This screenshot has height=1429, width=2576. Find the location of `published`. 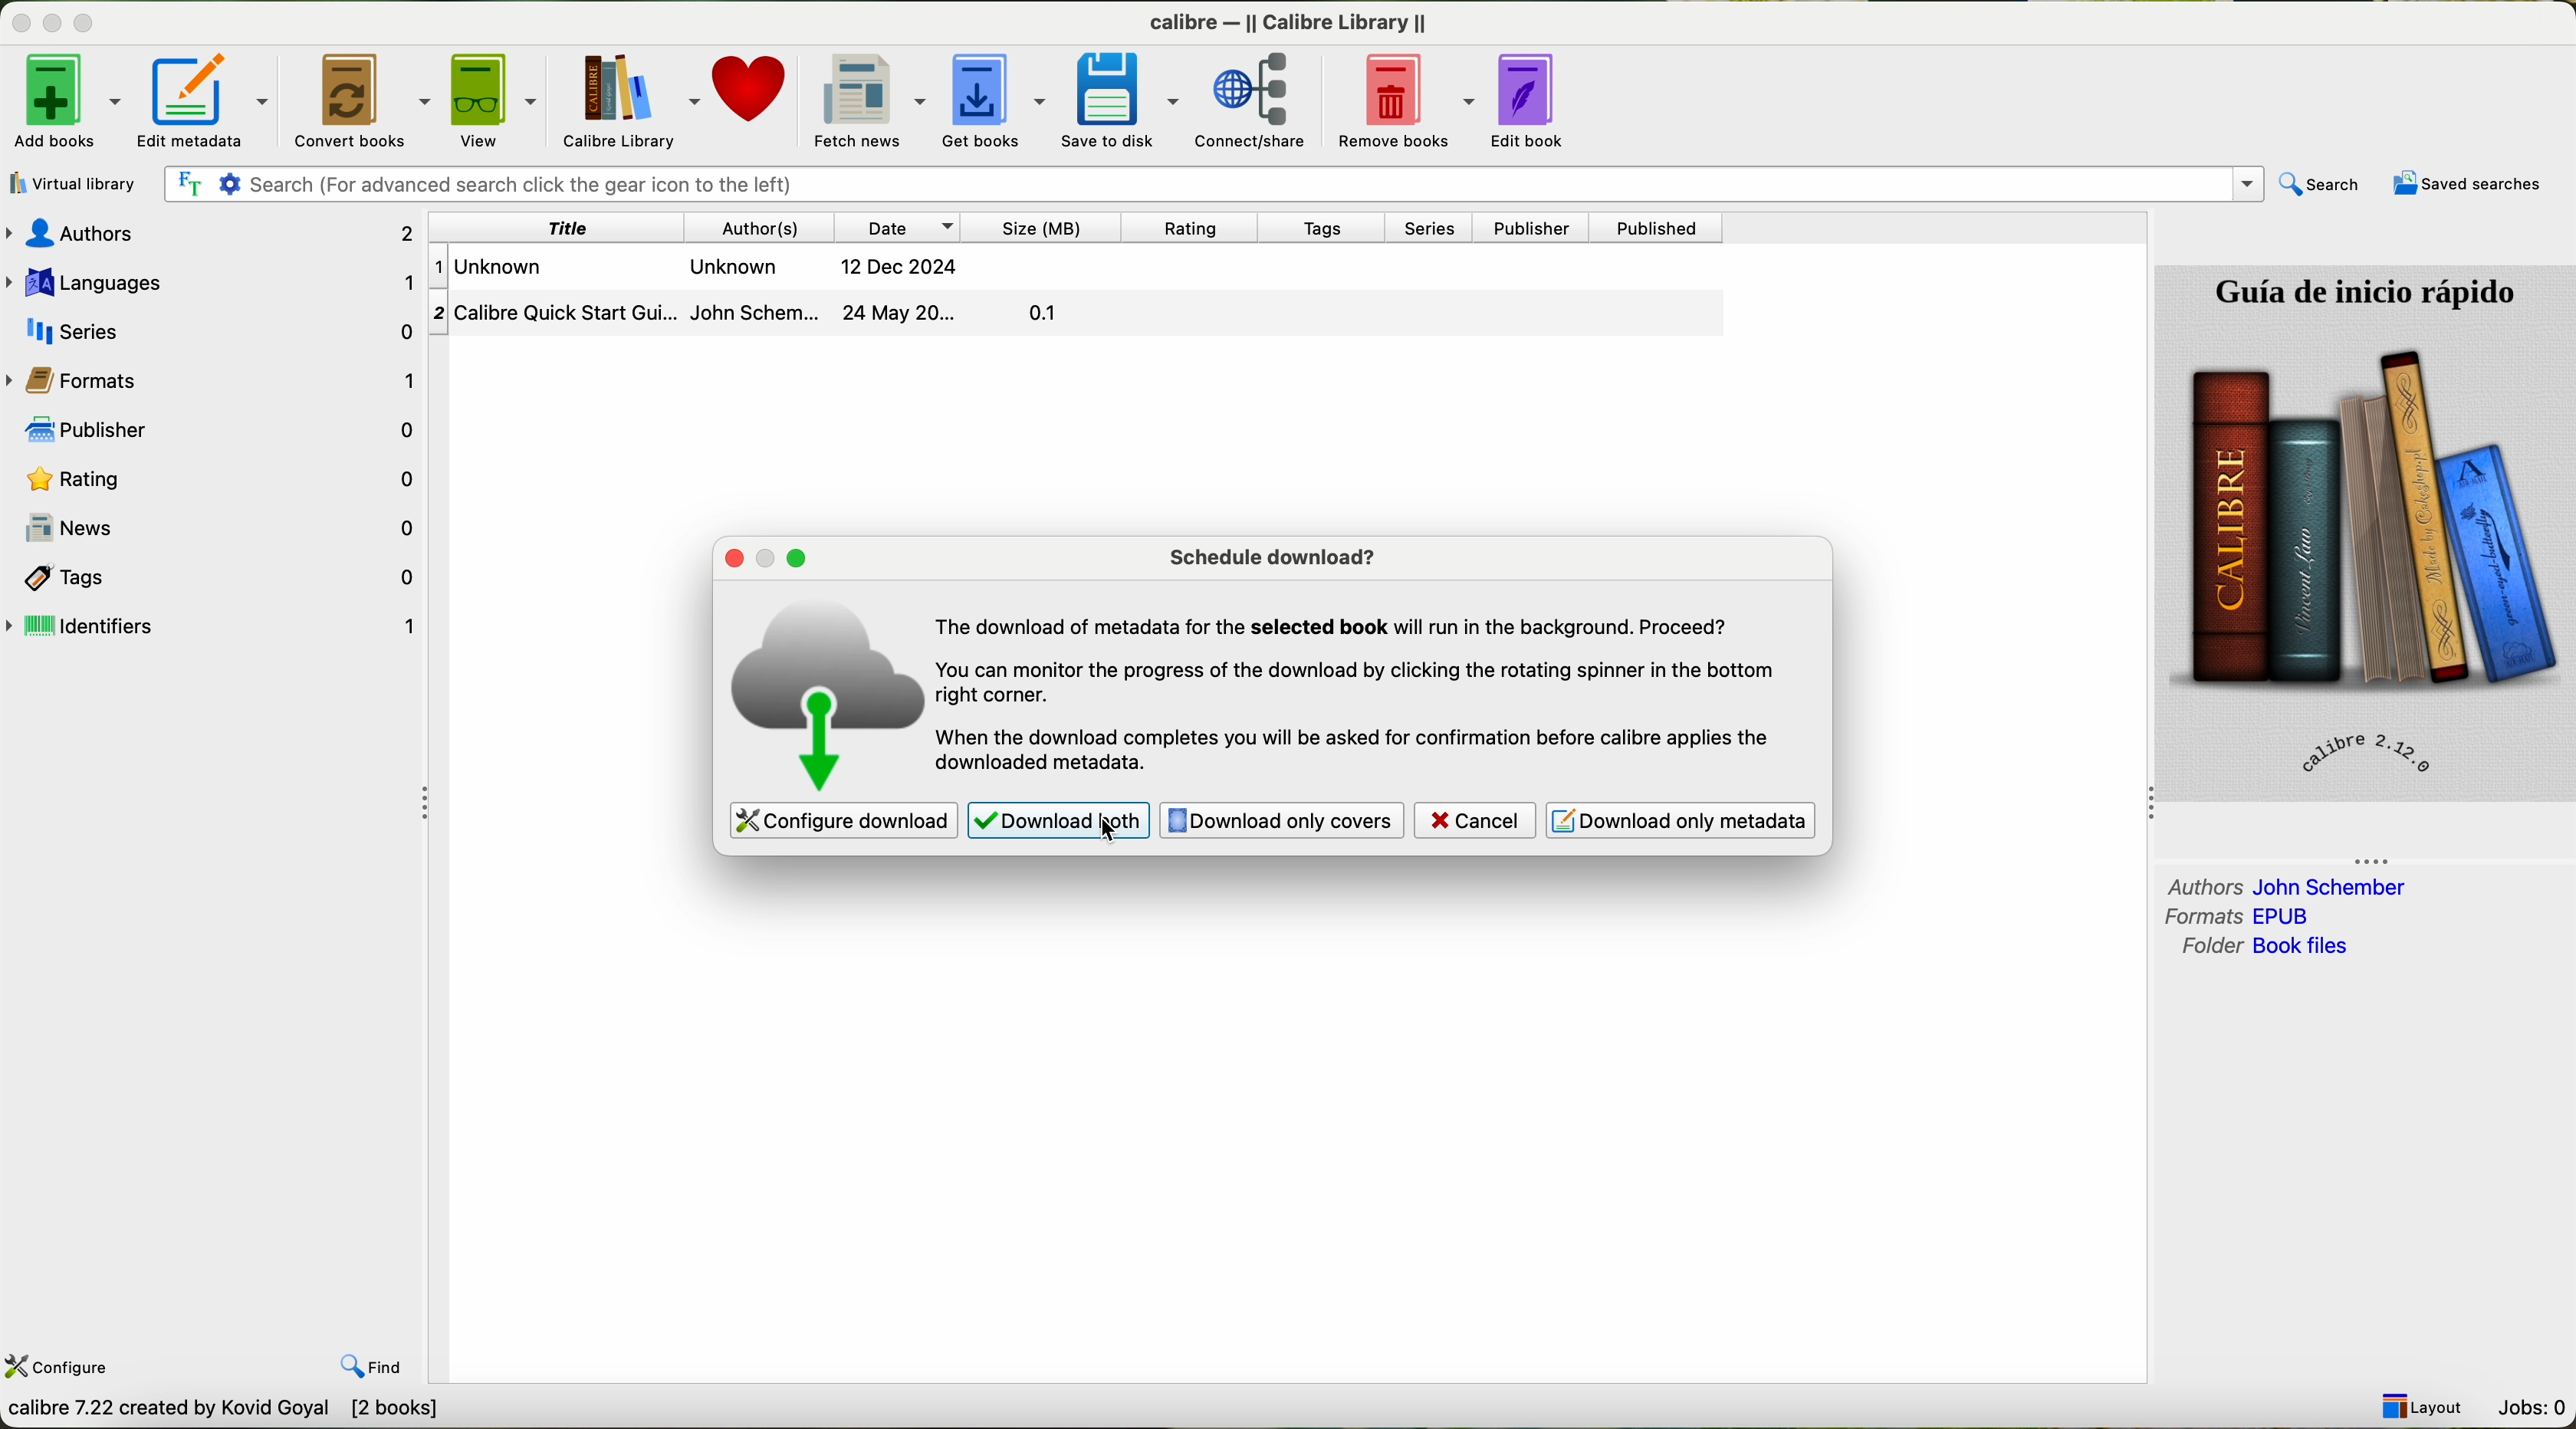

published is located at coordinates (1657, 229).